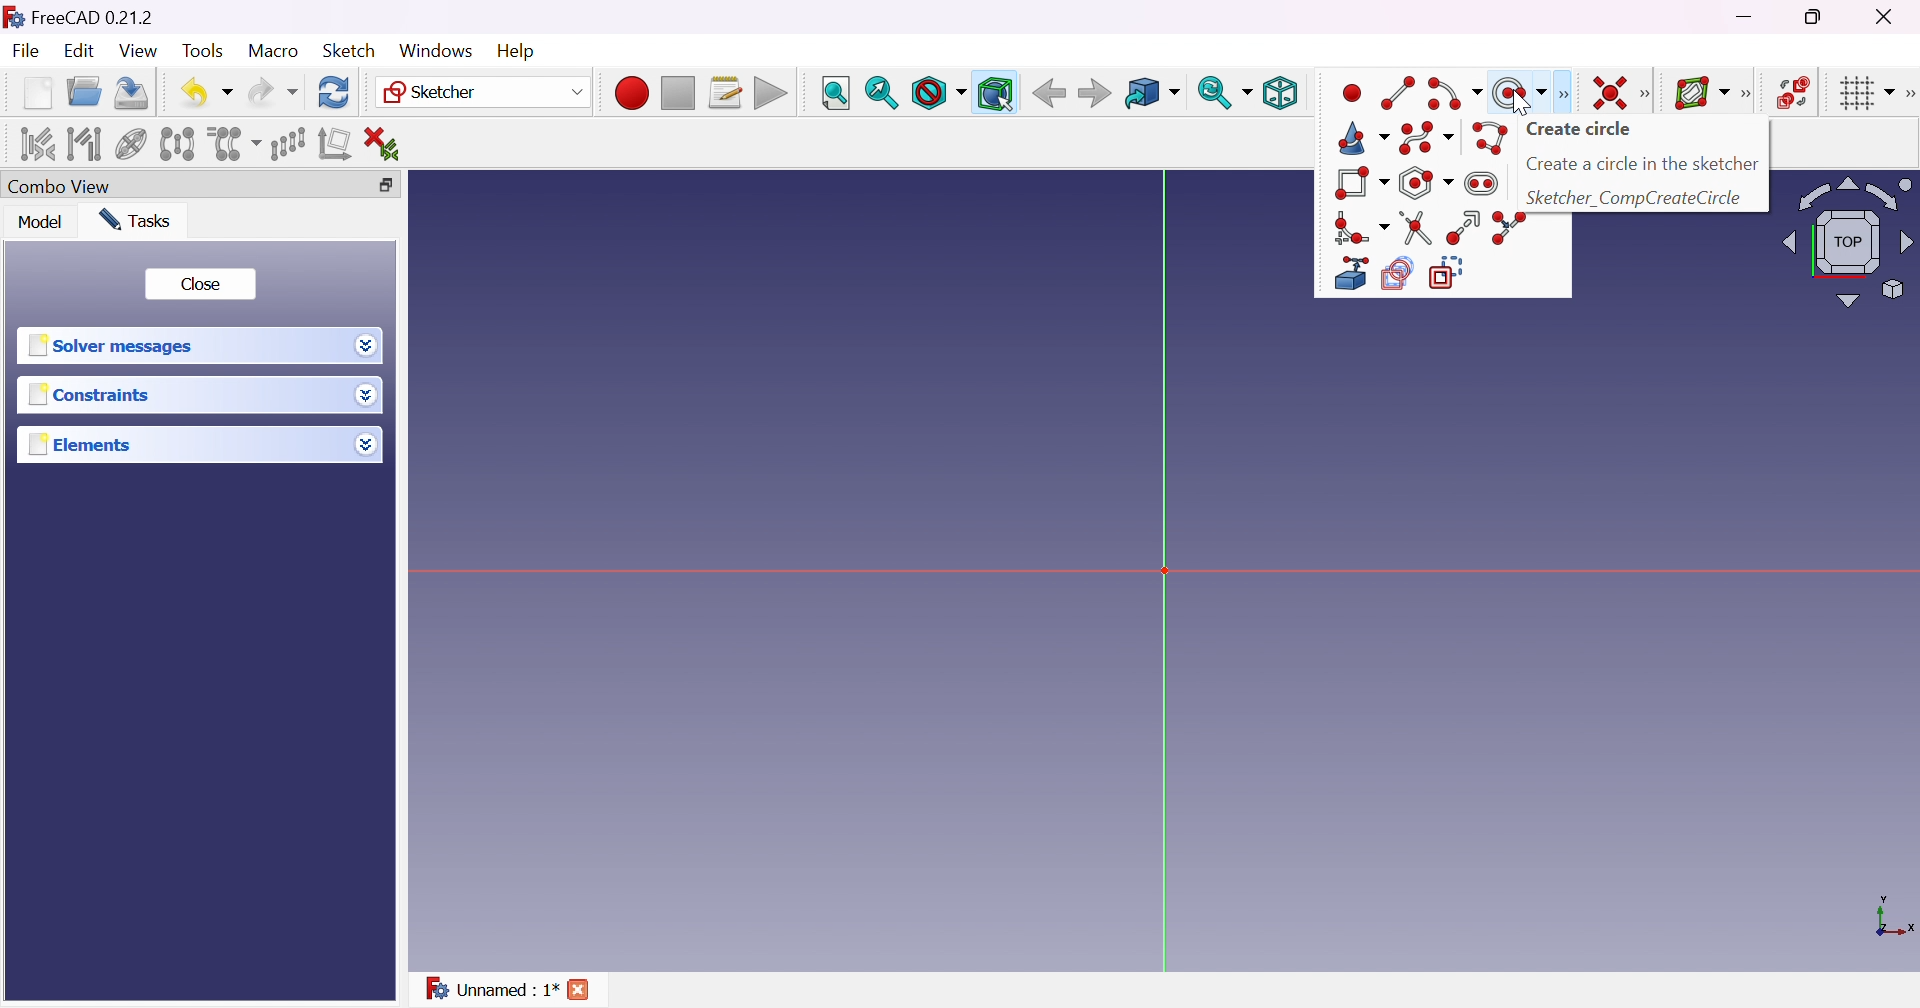  What do you see at coordinates (834, 92) in the screenshot?
I see `Fit all` at bounding box center [834, 92].